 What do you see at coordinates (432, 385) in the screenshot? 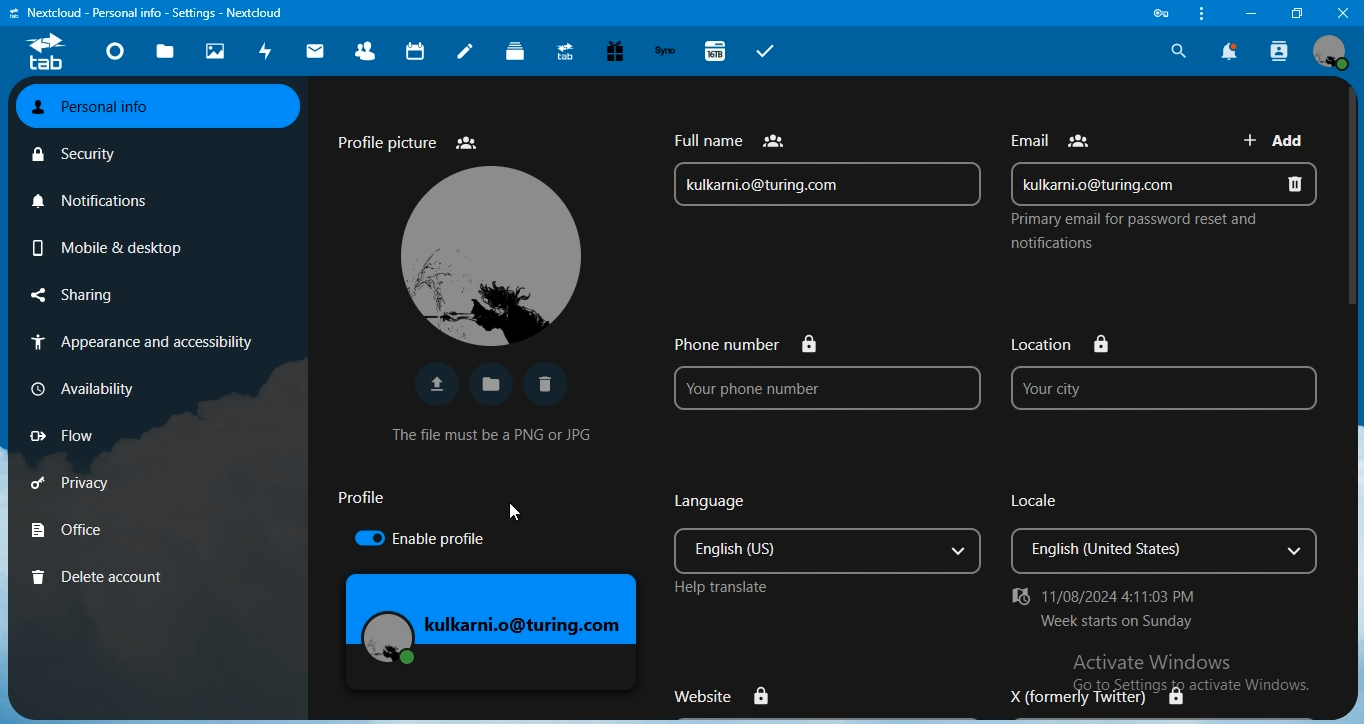
I see `Upload` at bounding box center [432, 385].